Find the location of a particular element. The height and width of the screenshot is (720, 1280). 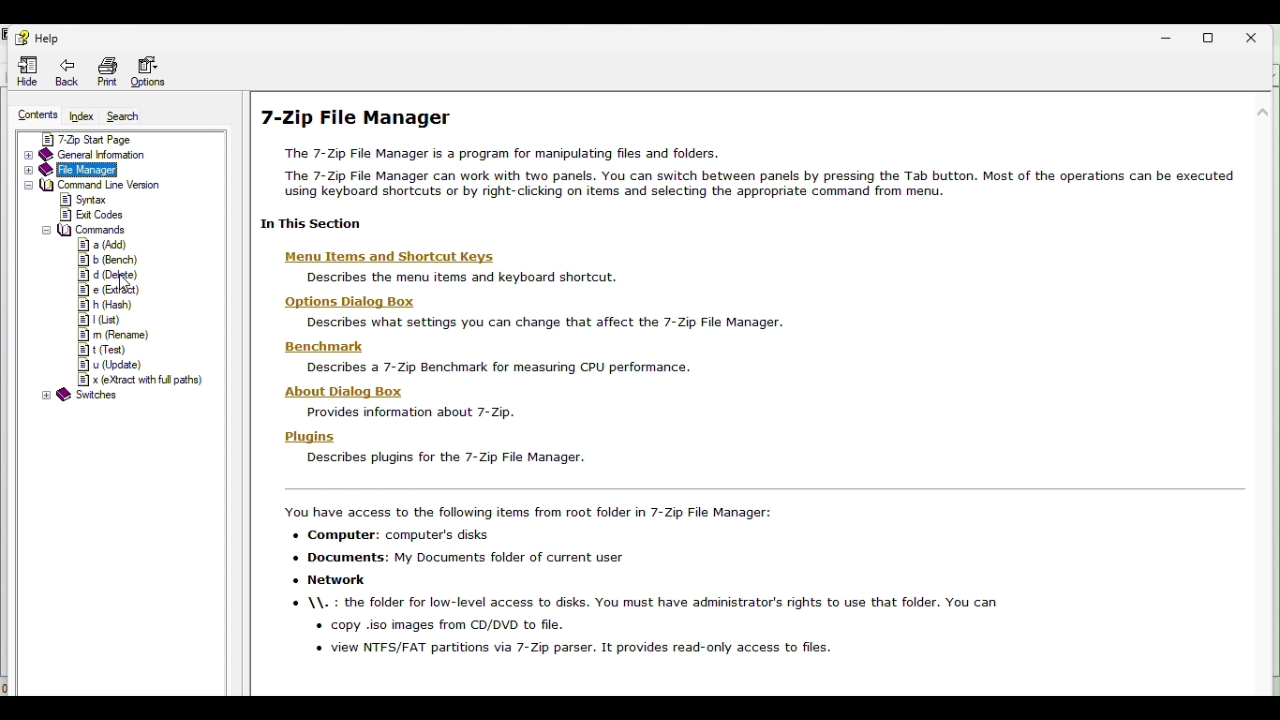

Hide is located at coordinates (24, 69).